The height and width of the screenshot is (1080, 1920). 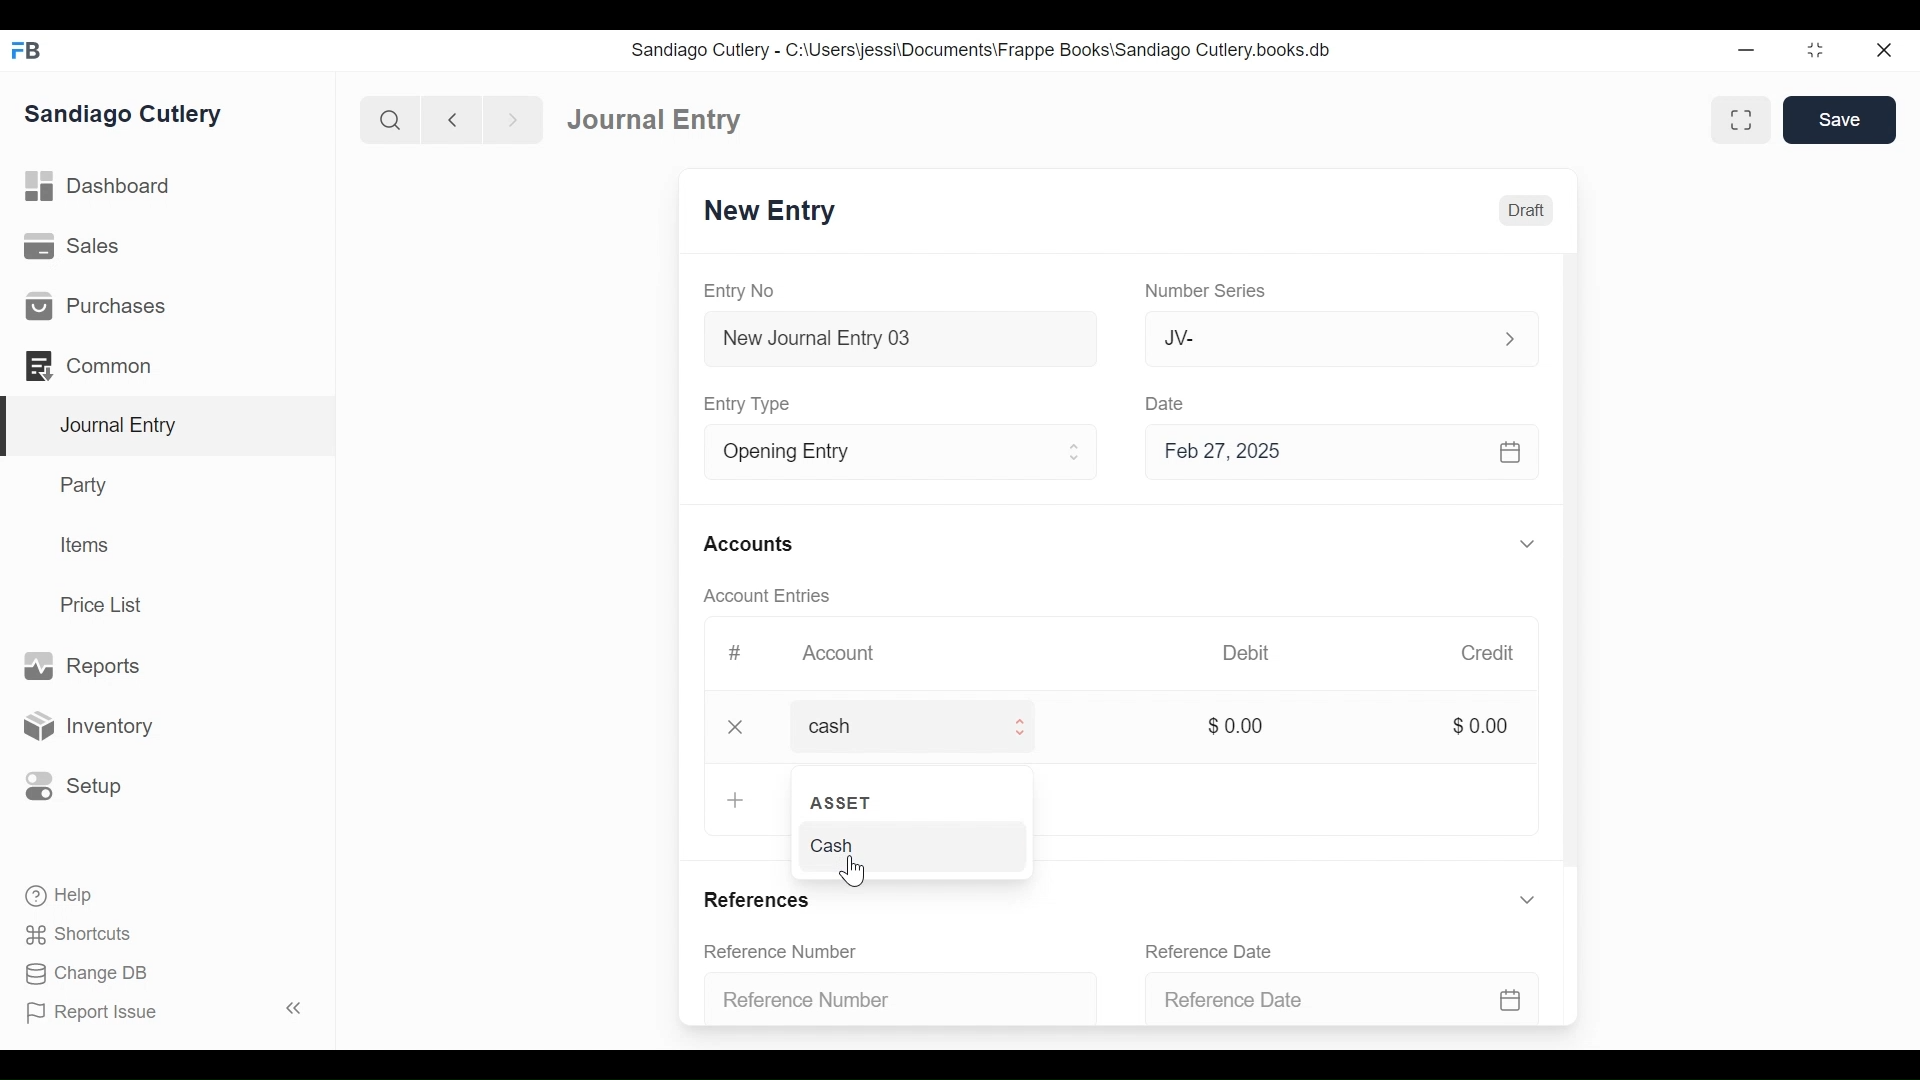 I want to click on Report Issue, so click(x=93, y=1013).